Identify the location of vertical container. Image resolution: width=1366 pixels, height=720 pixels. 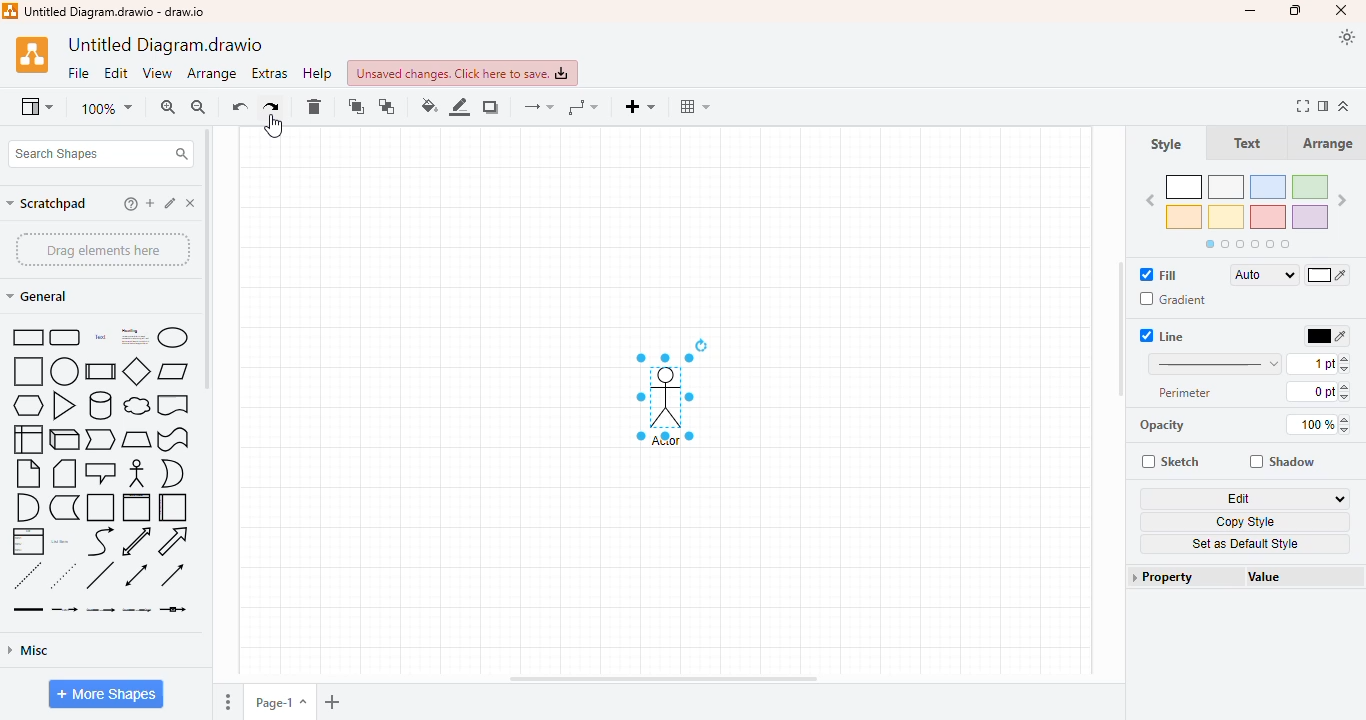
(136, 508).